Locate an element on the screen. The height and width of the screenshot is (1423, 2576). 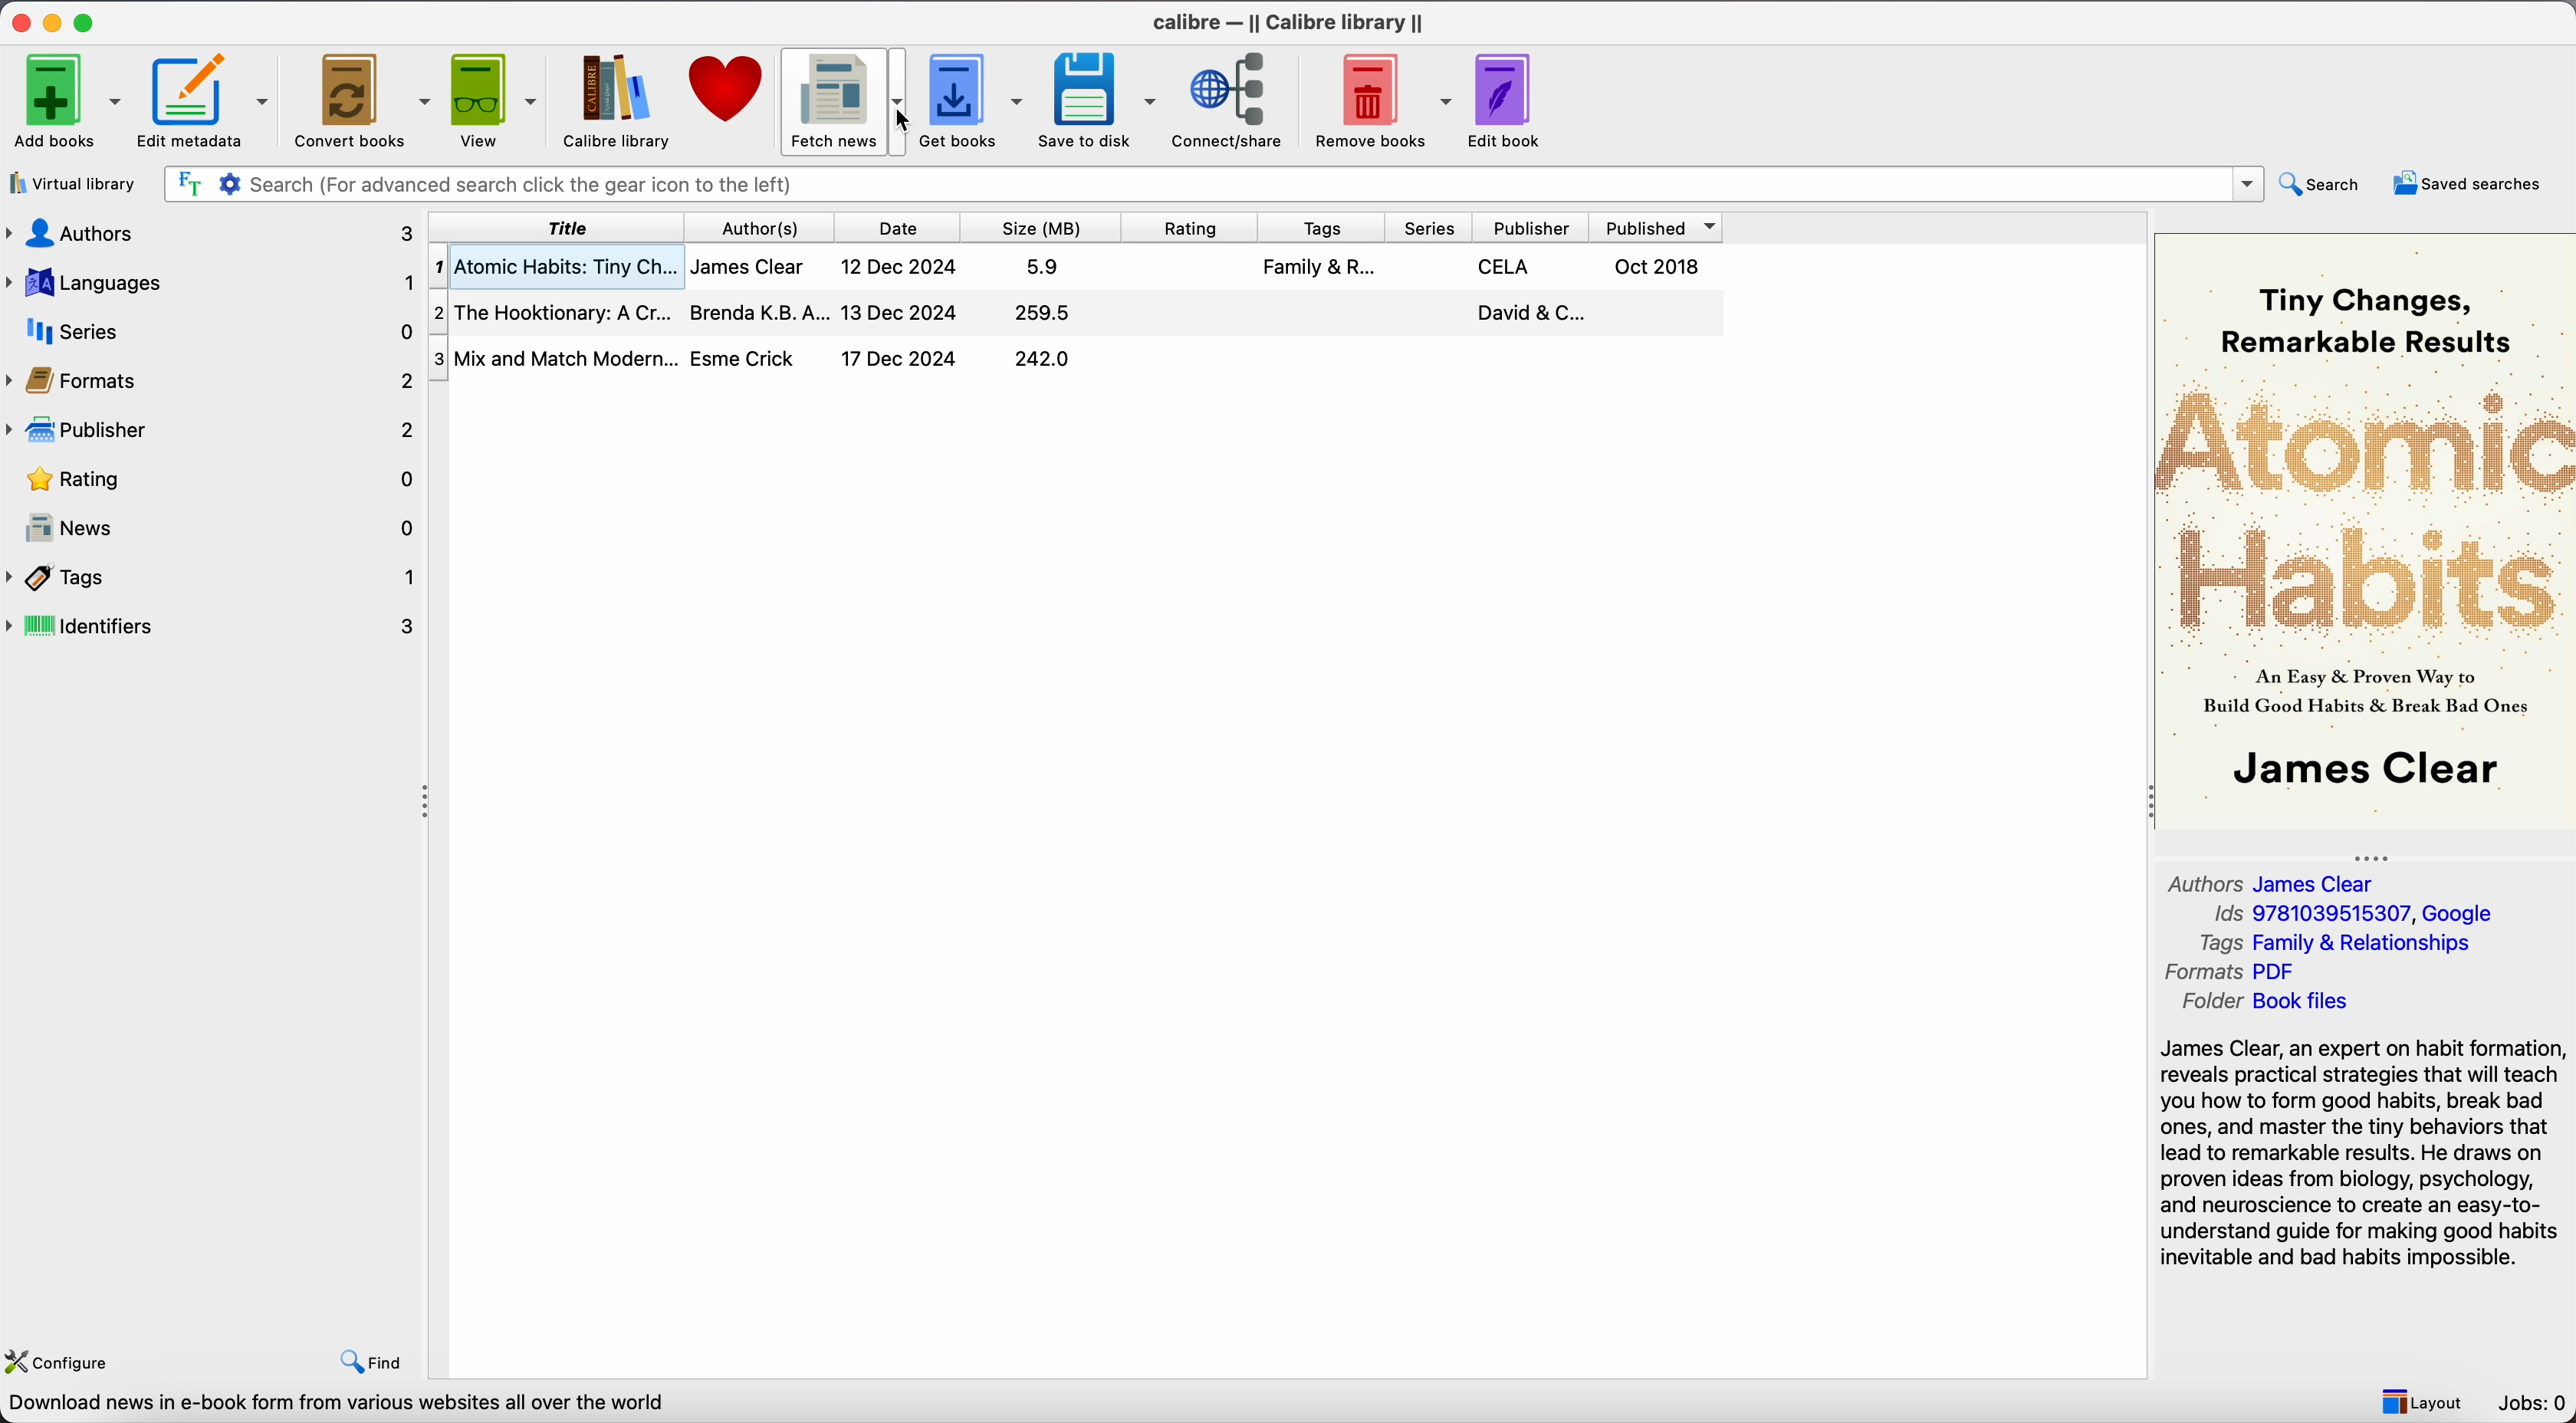
tags is located at coordinates (1326, 228).